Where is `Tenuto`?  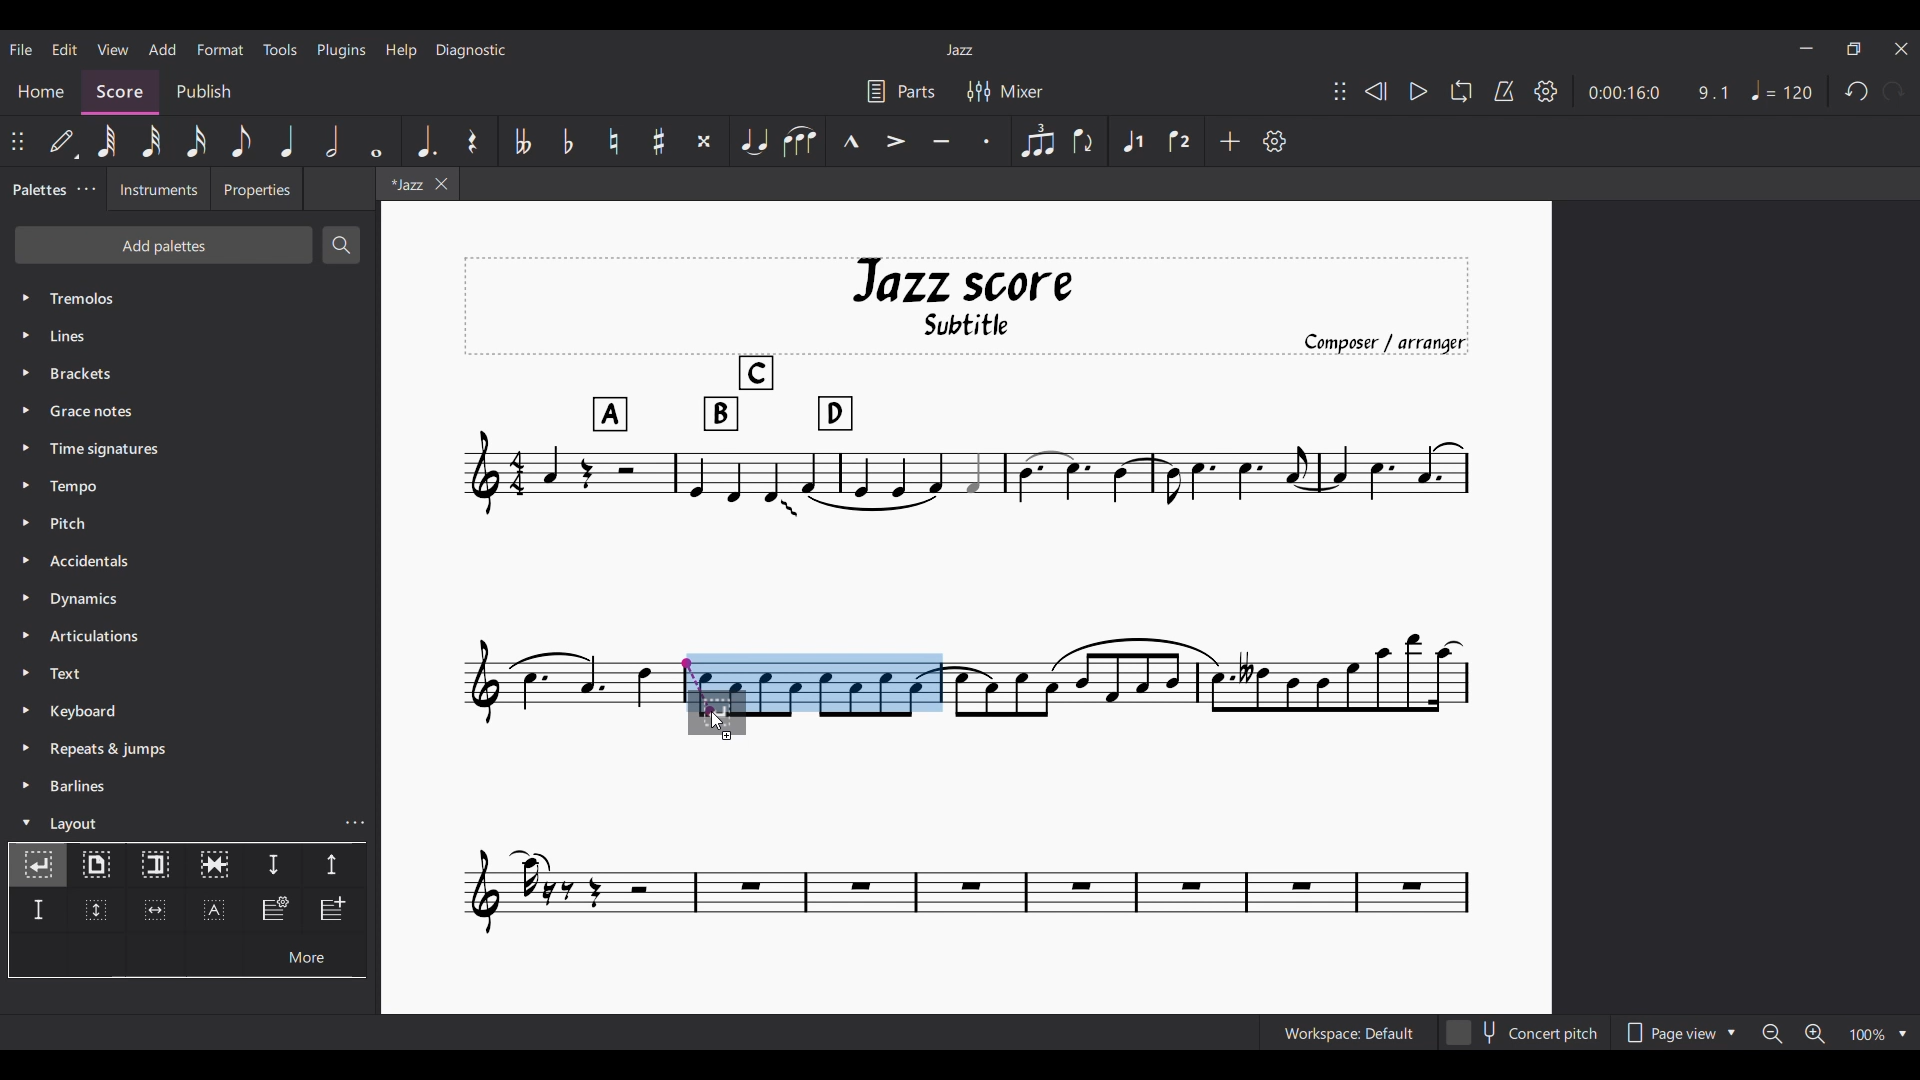 Tenuto is located at coordinates (941, 141).